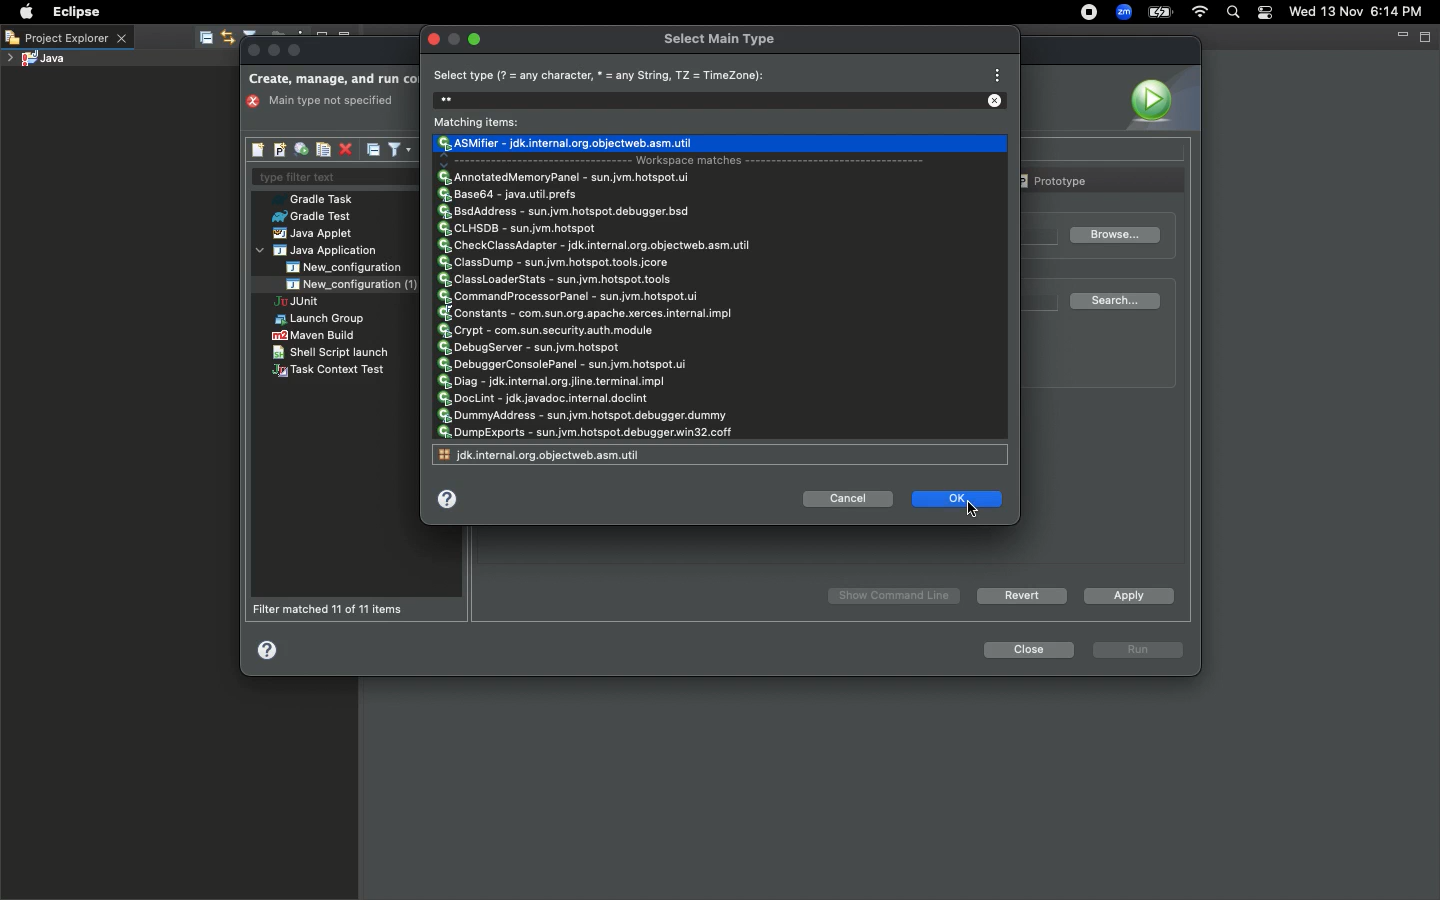 This screenshot has width=1440, height=900. What do you see at coordinates (1121, 14) in the screenshot?
I see `Zoom` at bounding box center [1121, 14].